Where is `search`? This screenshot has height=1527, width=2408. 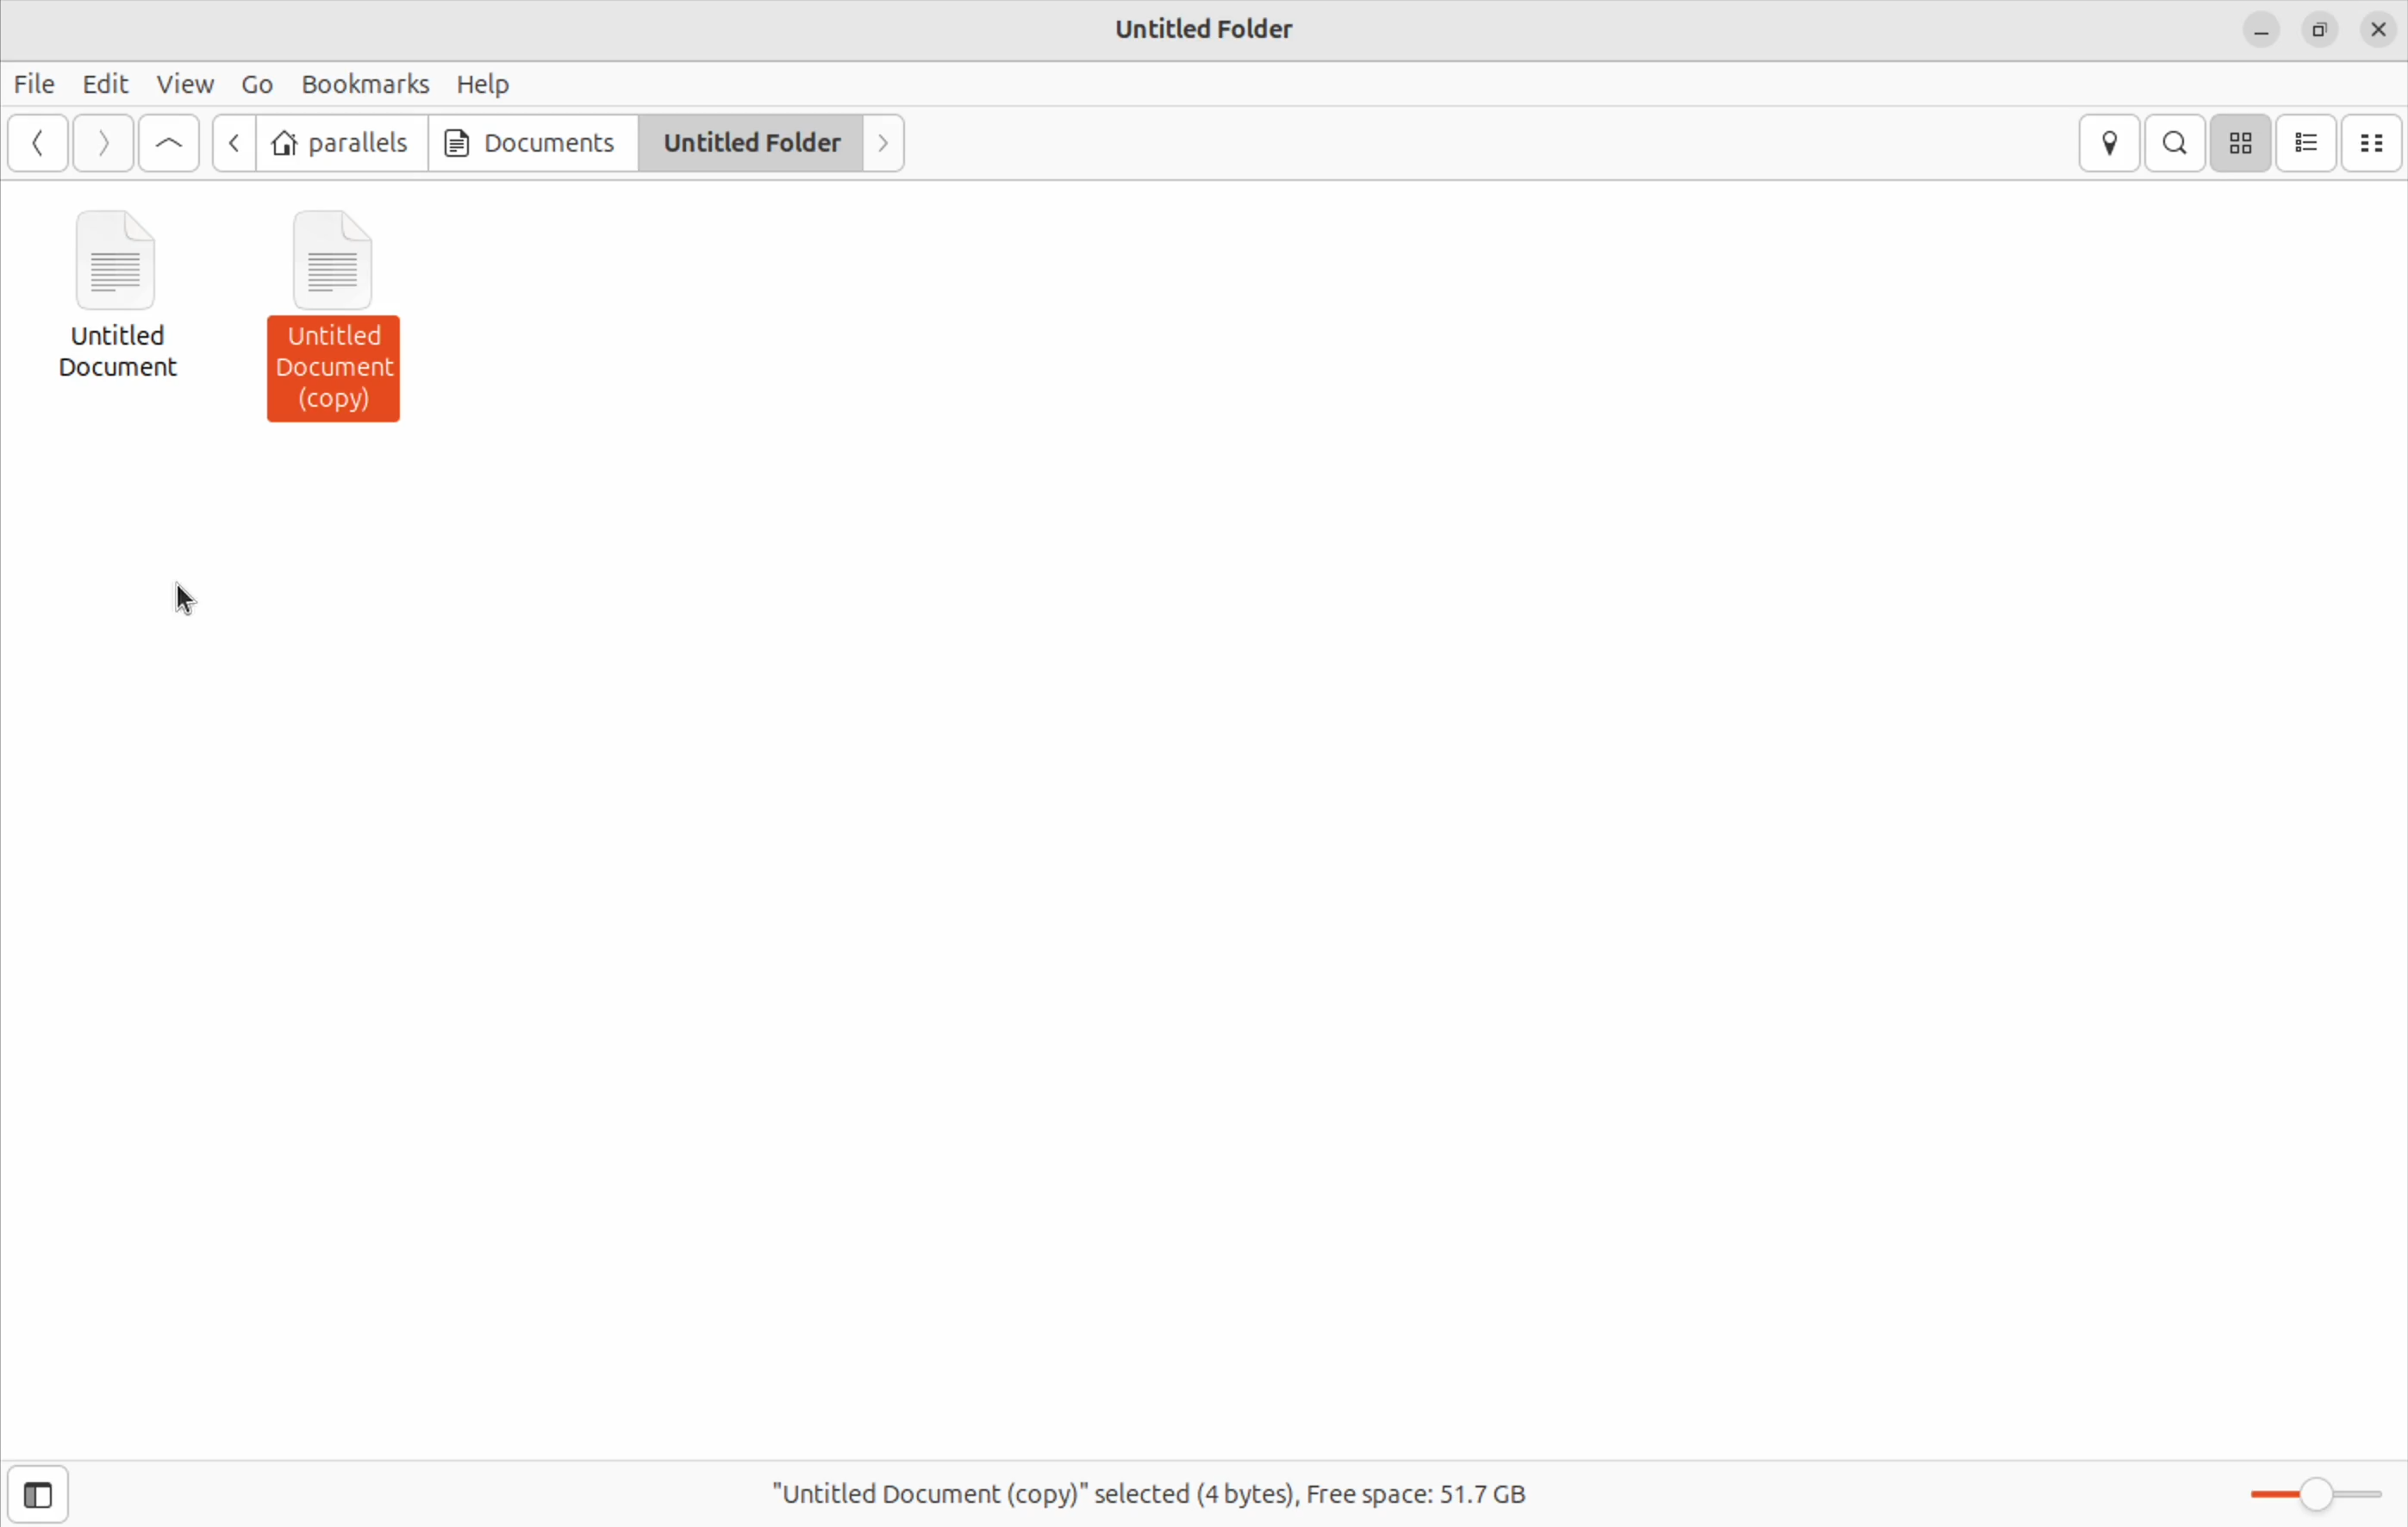
search is located at coordinates (2178, 142).